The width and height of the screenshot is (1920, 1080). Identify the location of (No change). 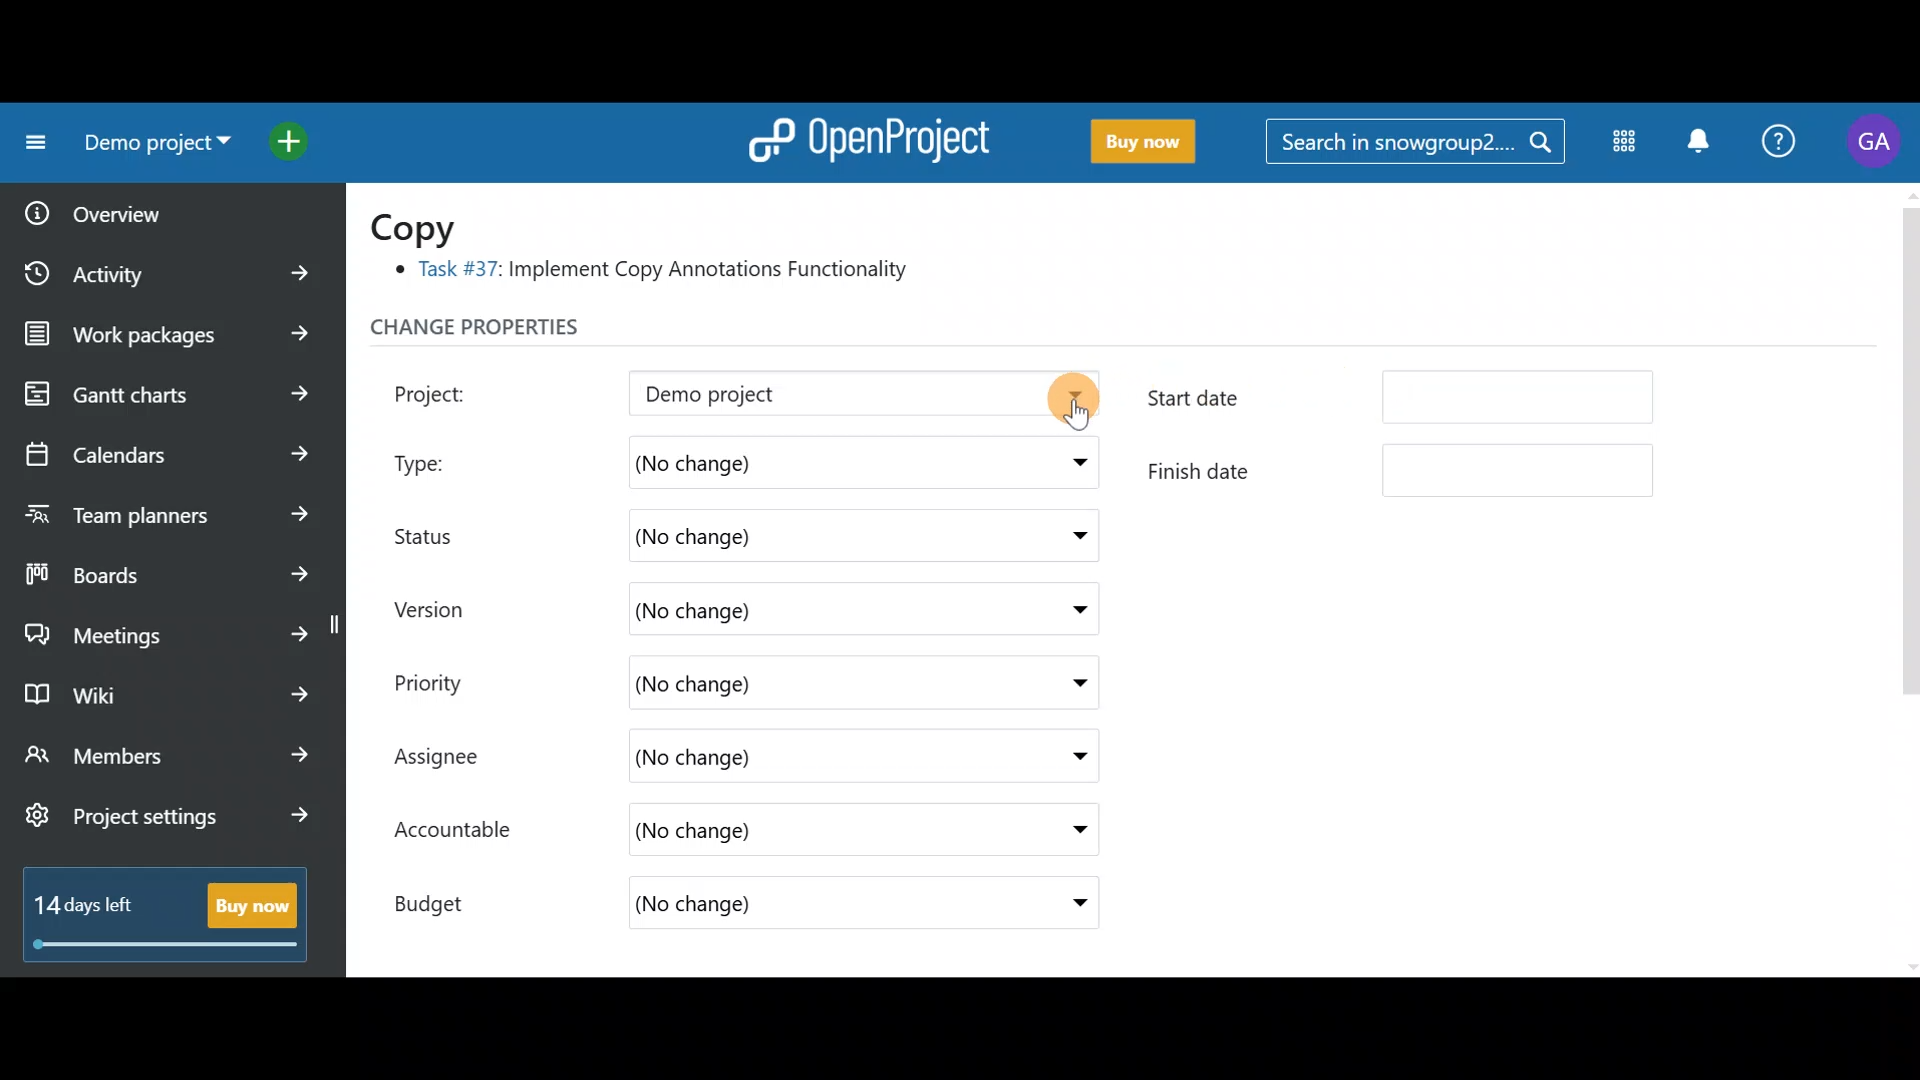
(790, 759).